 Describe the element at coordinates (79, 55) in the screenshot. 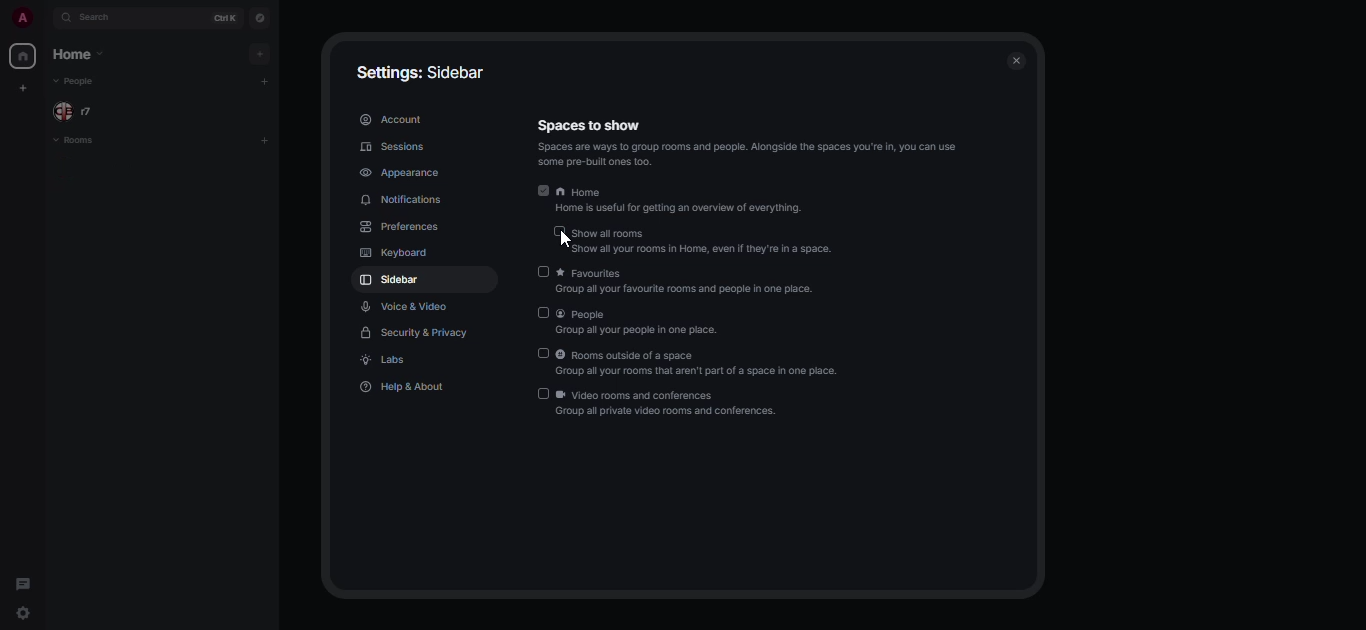

I see `home` at that location.